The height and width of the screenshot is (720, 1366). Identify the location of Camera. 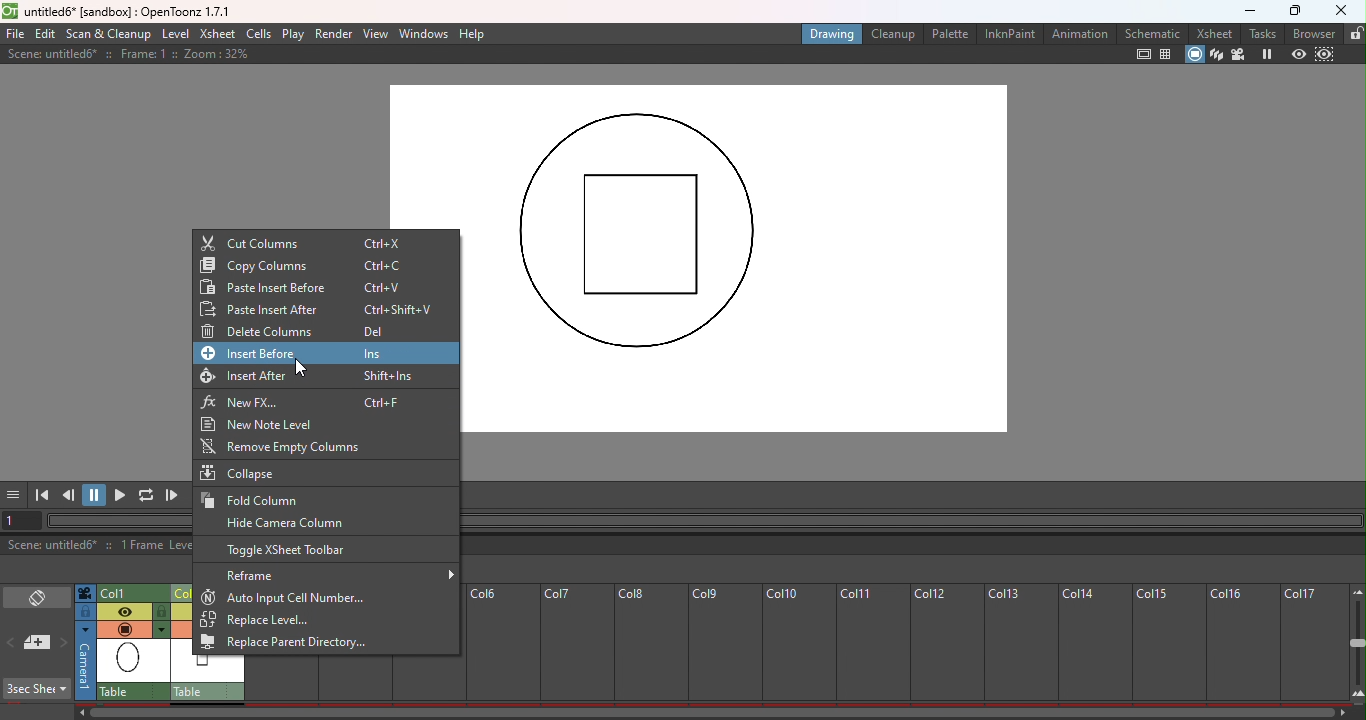
(1240, 54).